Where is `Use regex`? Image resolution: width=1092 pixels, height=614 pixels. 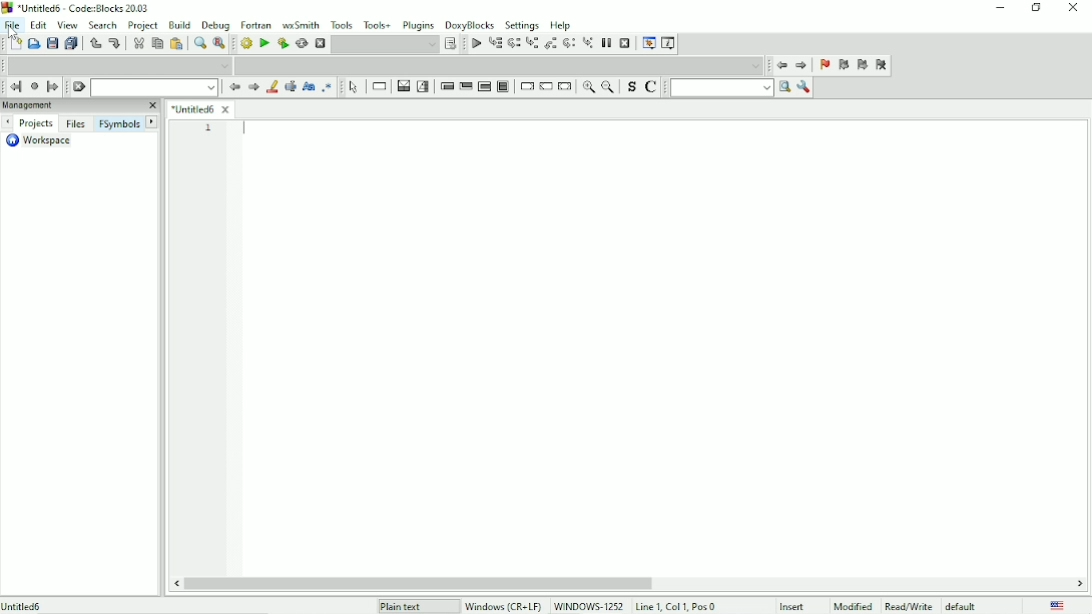
Use regex is located at coordinates (329, 87).